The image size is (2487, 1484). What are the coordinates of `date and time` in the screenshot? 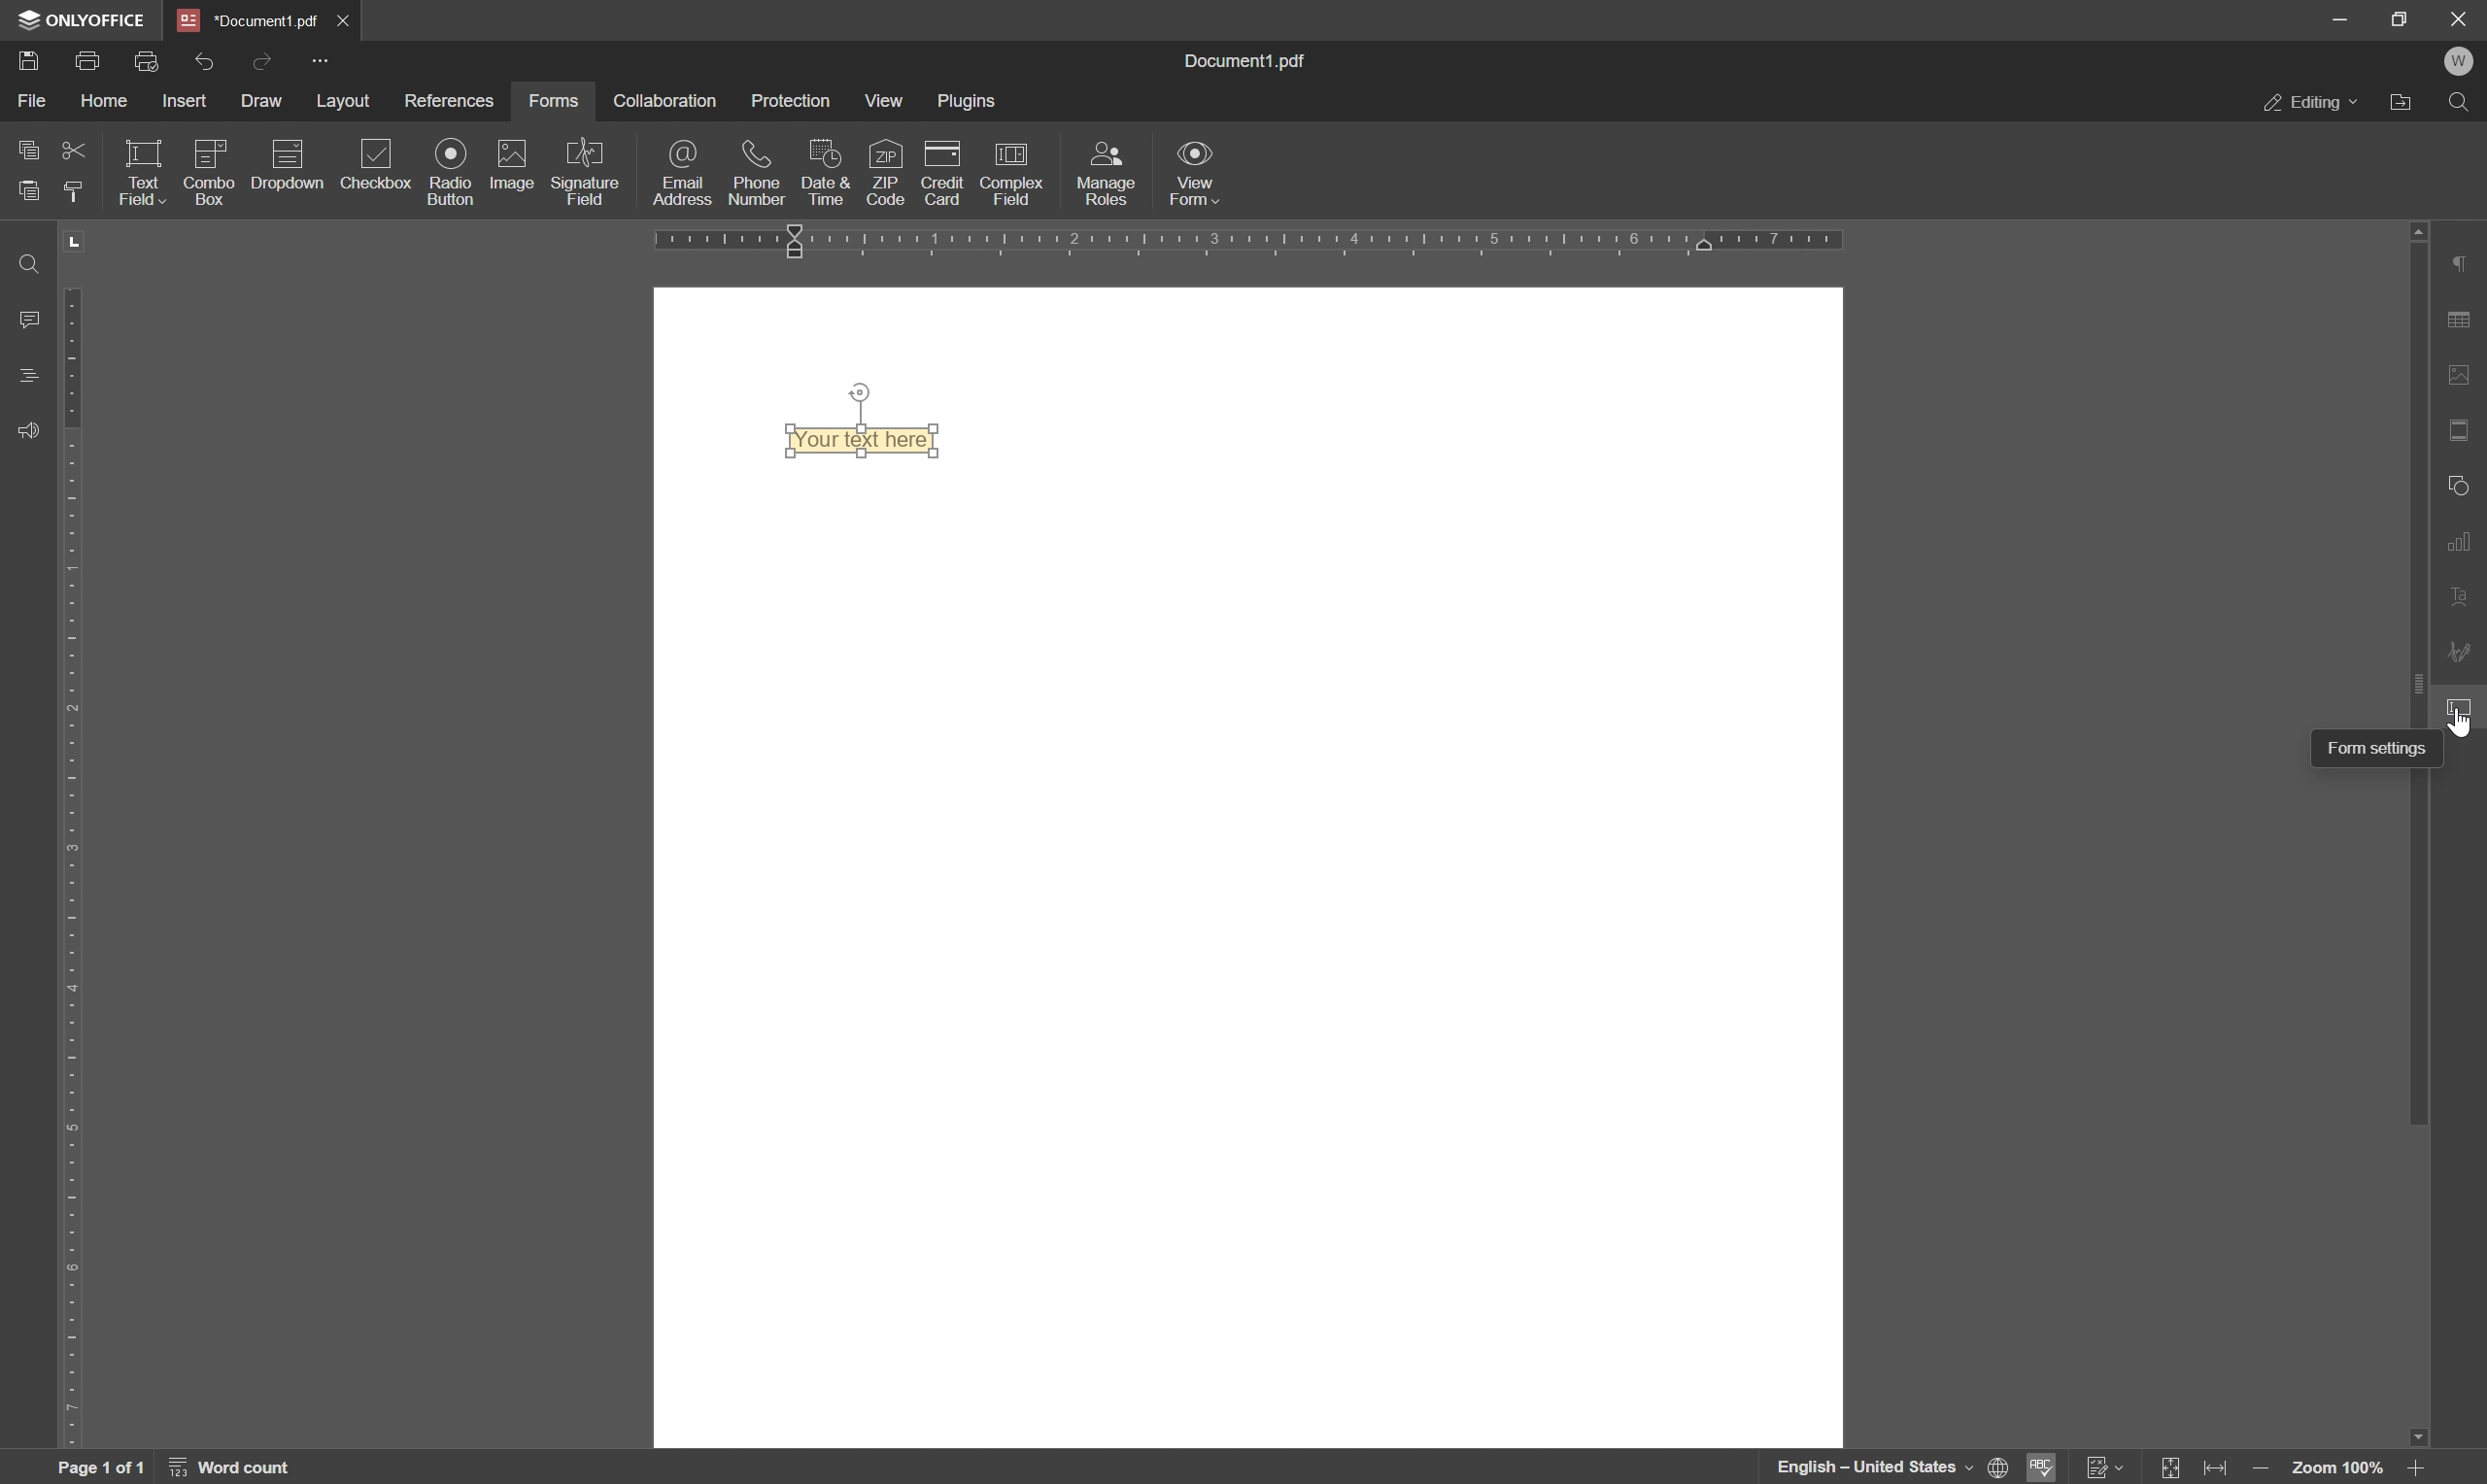 It's located at (831, 175).